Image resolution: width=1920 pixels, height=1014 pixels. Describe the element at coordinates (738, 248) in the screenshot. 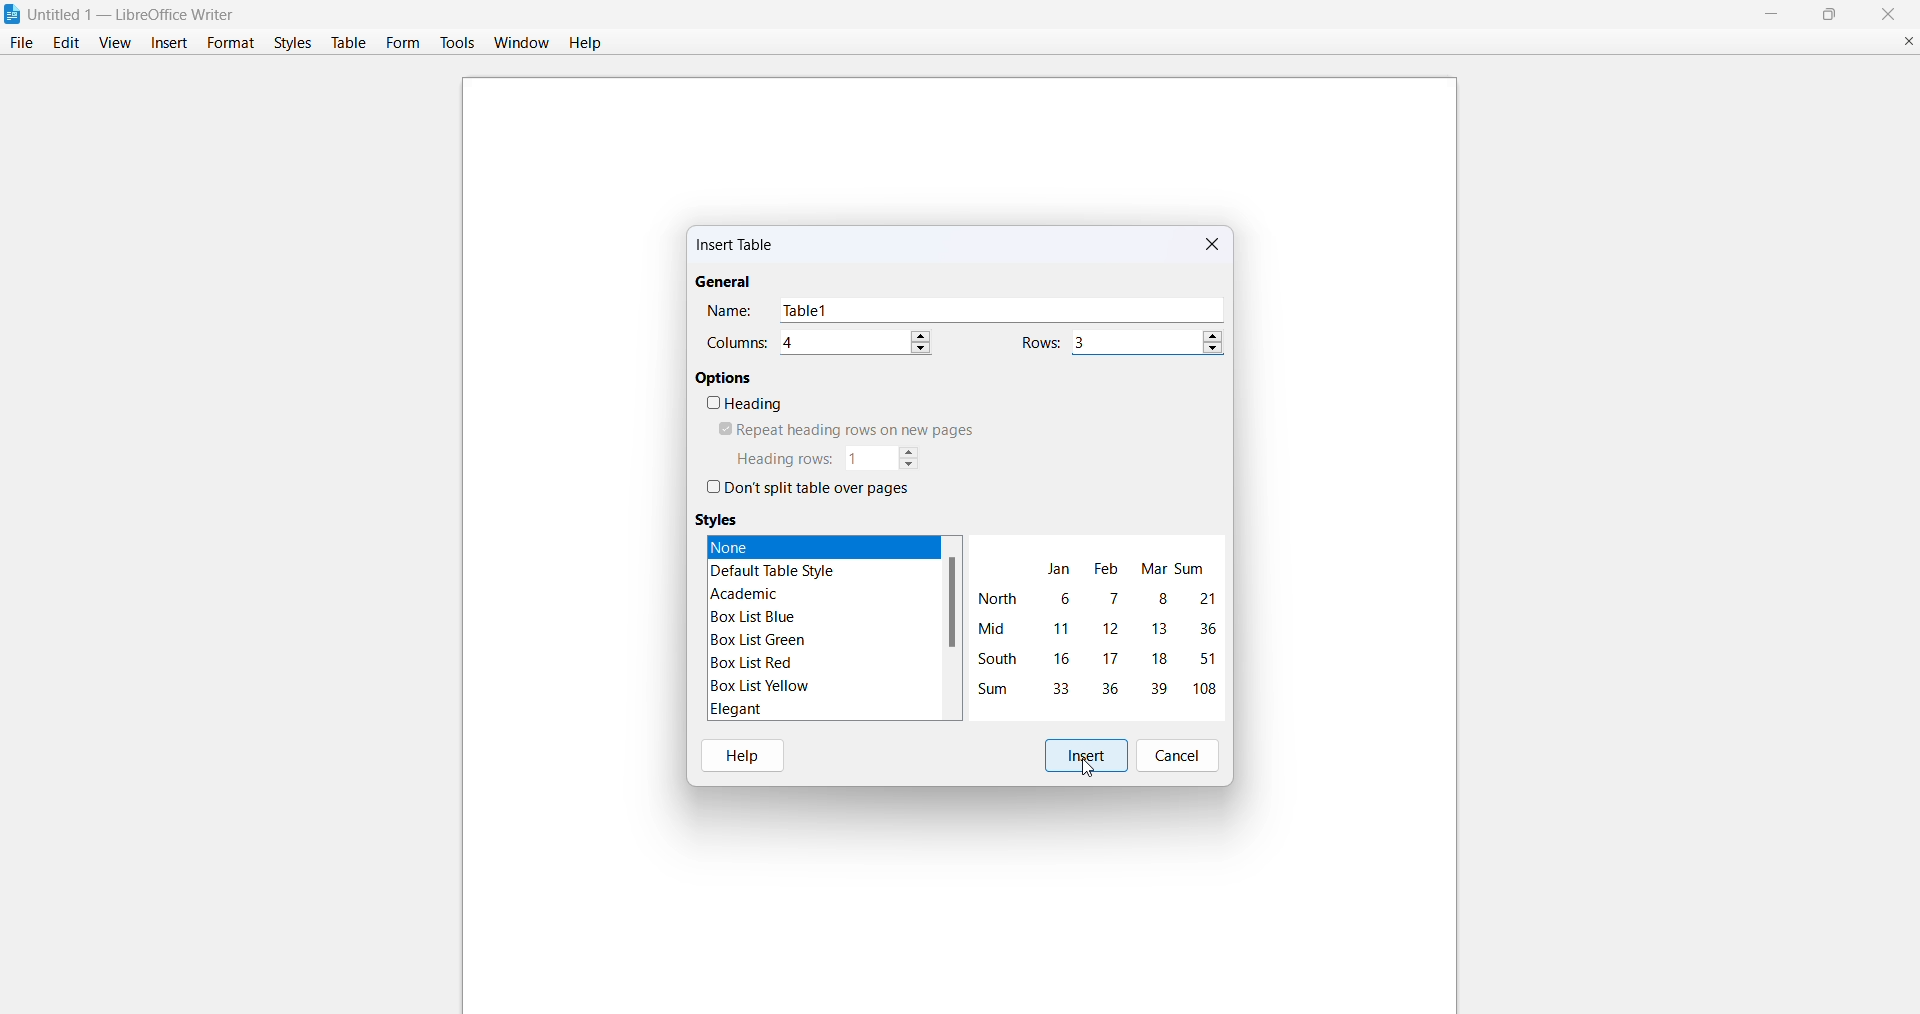

I see `insert table` at that location.